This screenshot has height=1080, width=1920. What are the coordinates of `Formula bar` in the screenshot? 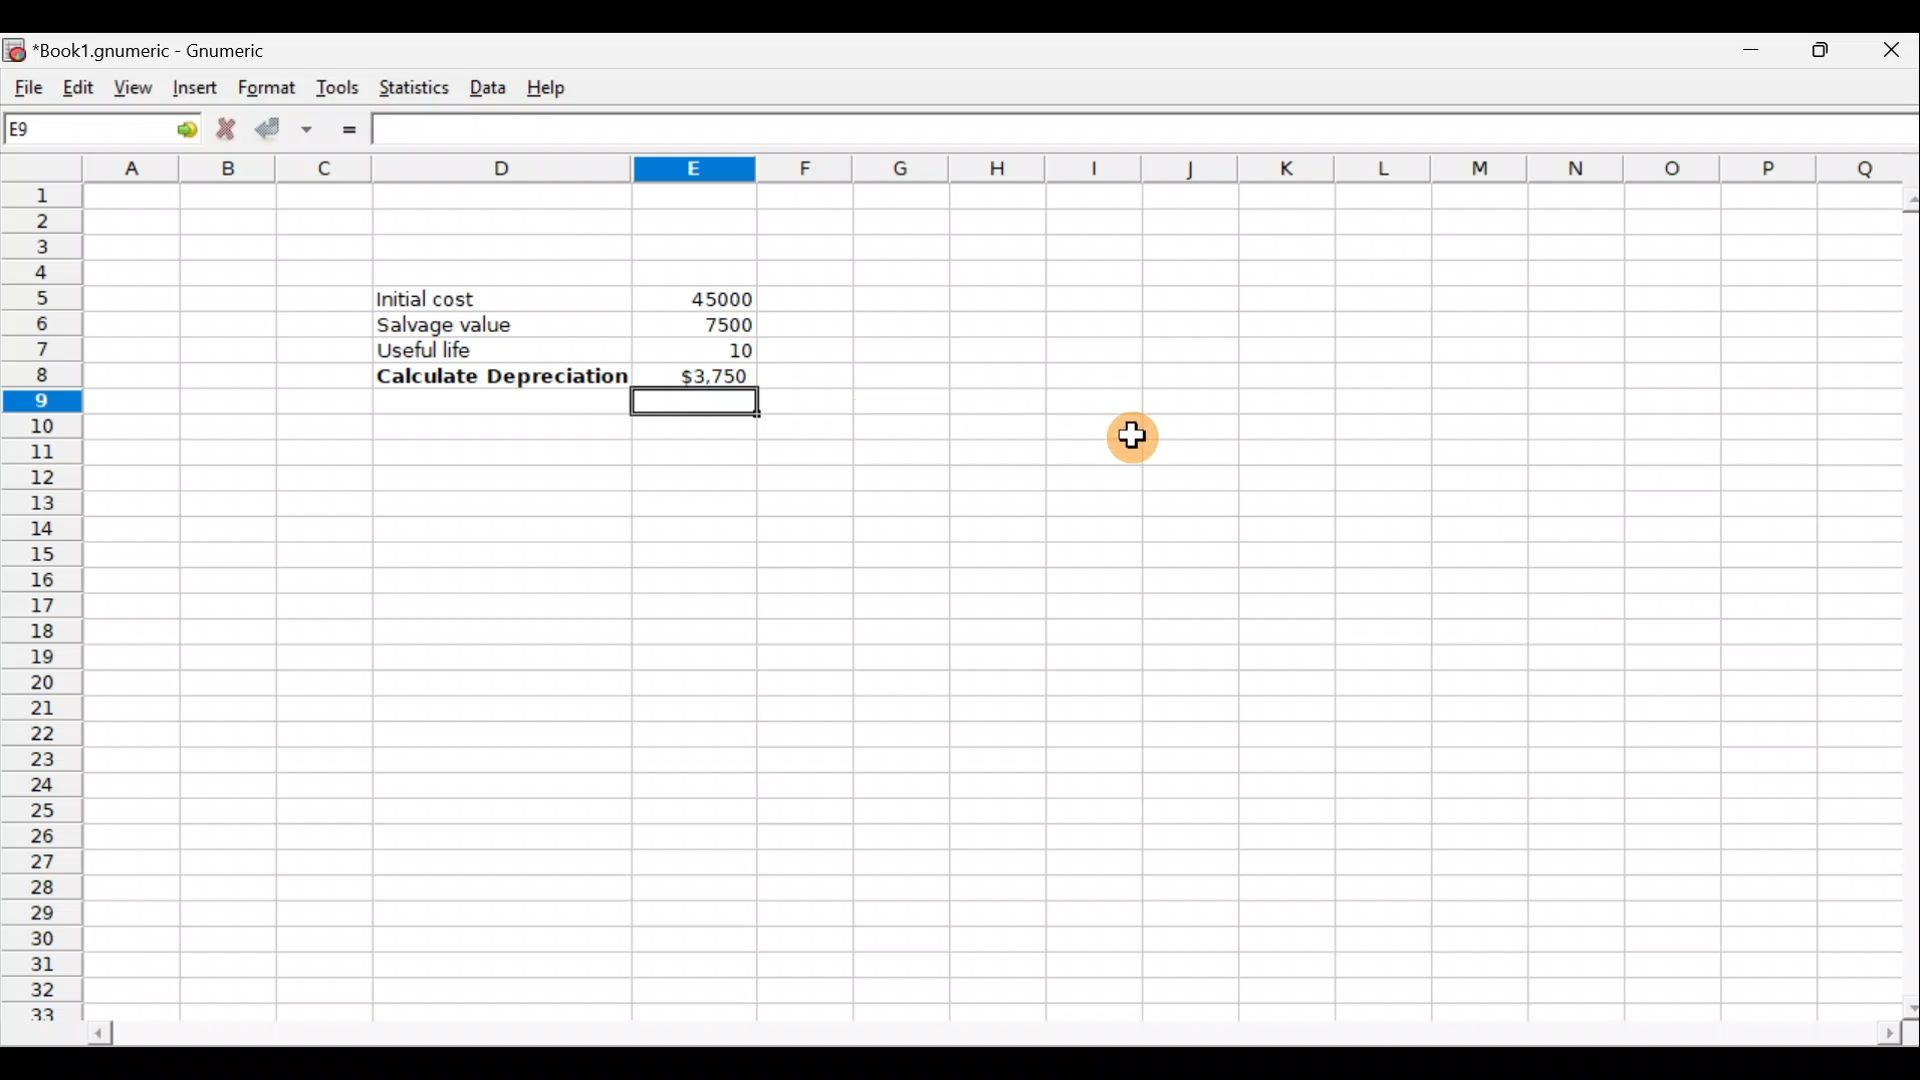 It's located at (1150, 132).